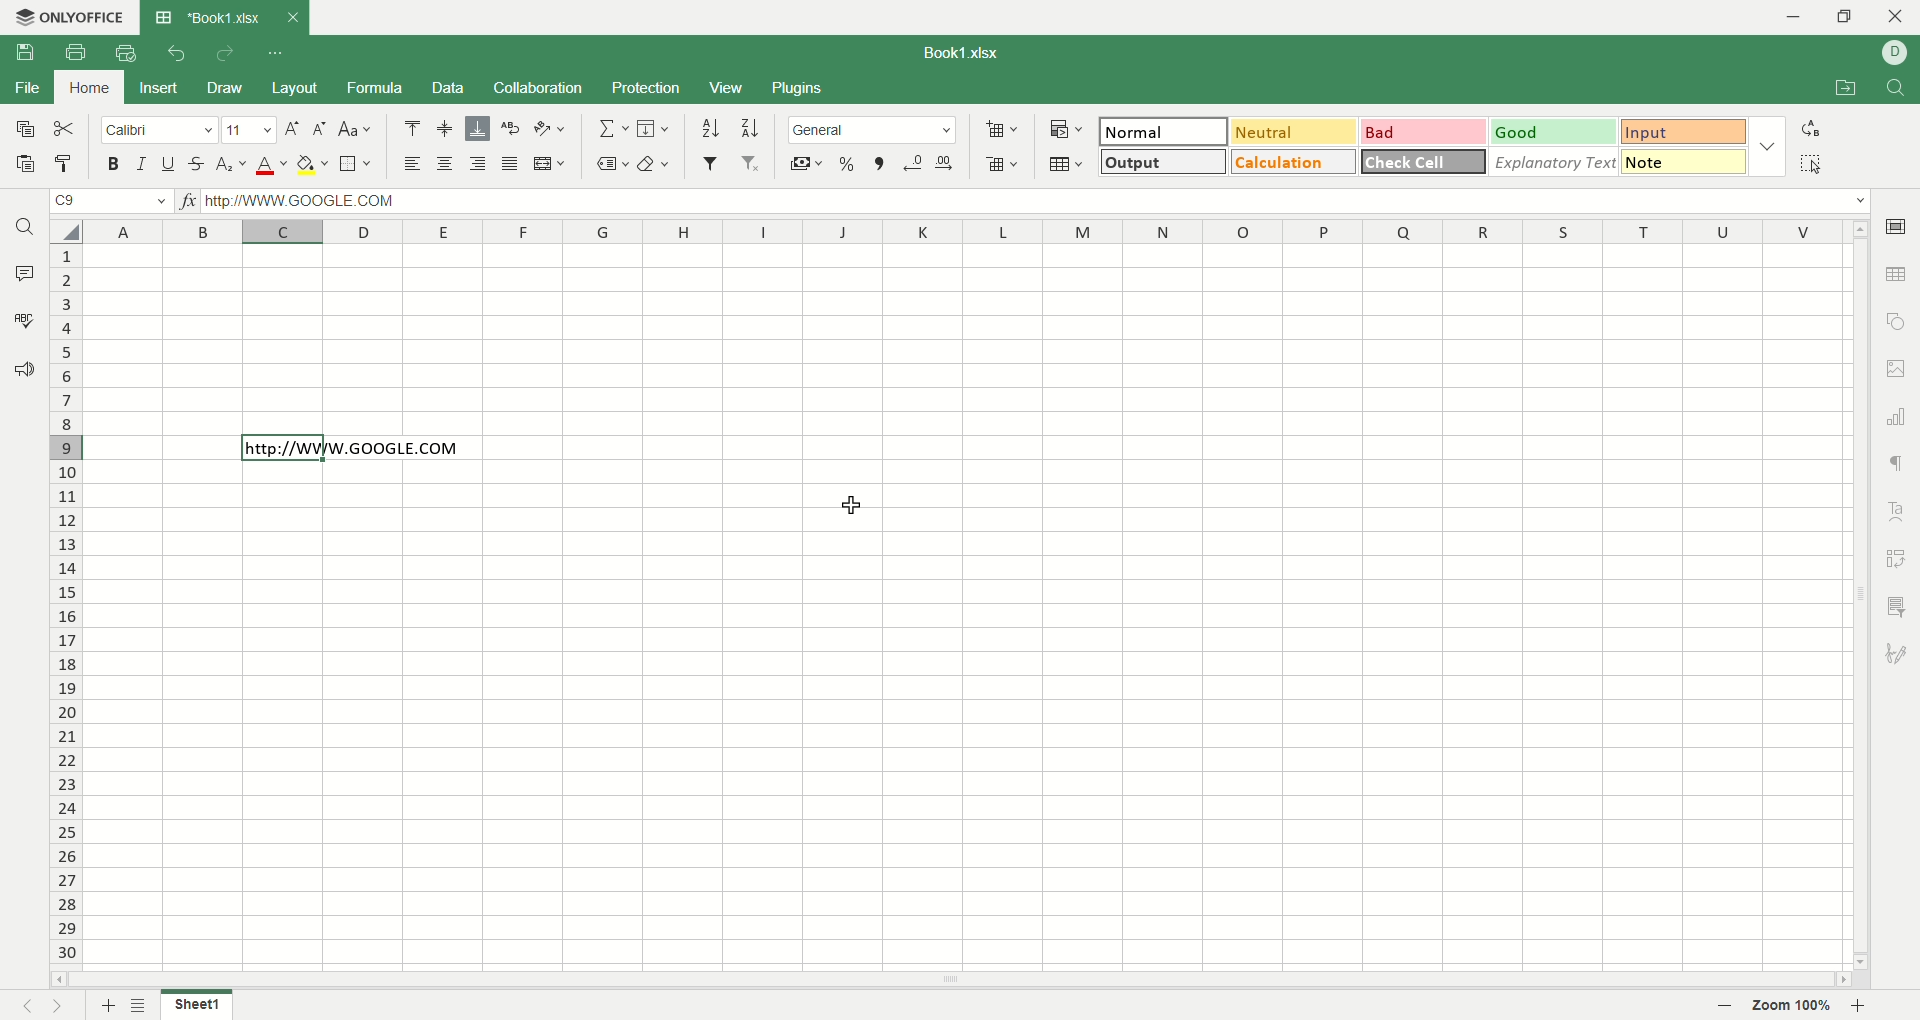 This screenshot has width=1920, height=1020. I want to click on align left, so click(409, 164).